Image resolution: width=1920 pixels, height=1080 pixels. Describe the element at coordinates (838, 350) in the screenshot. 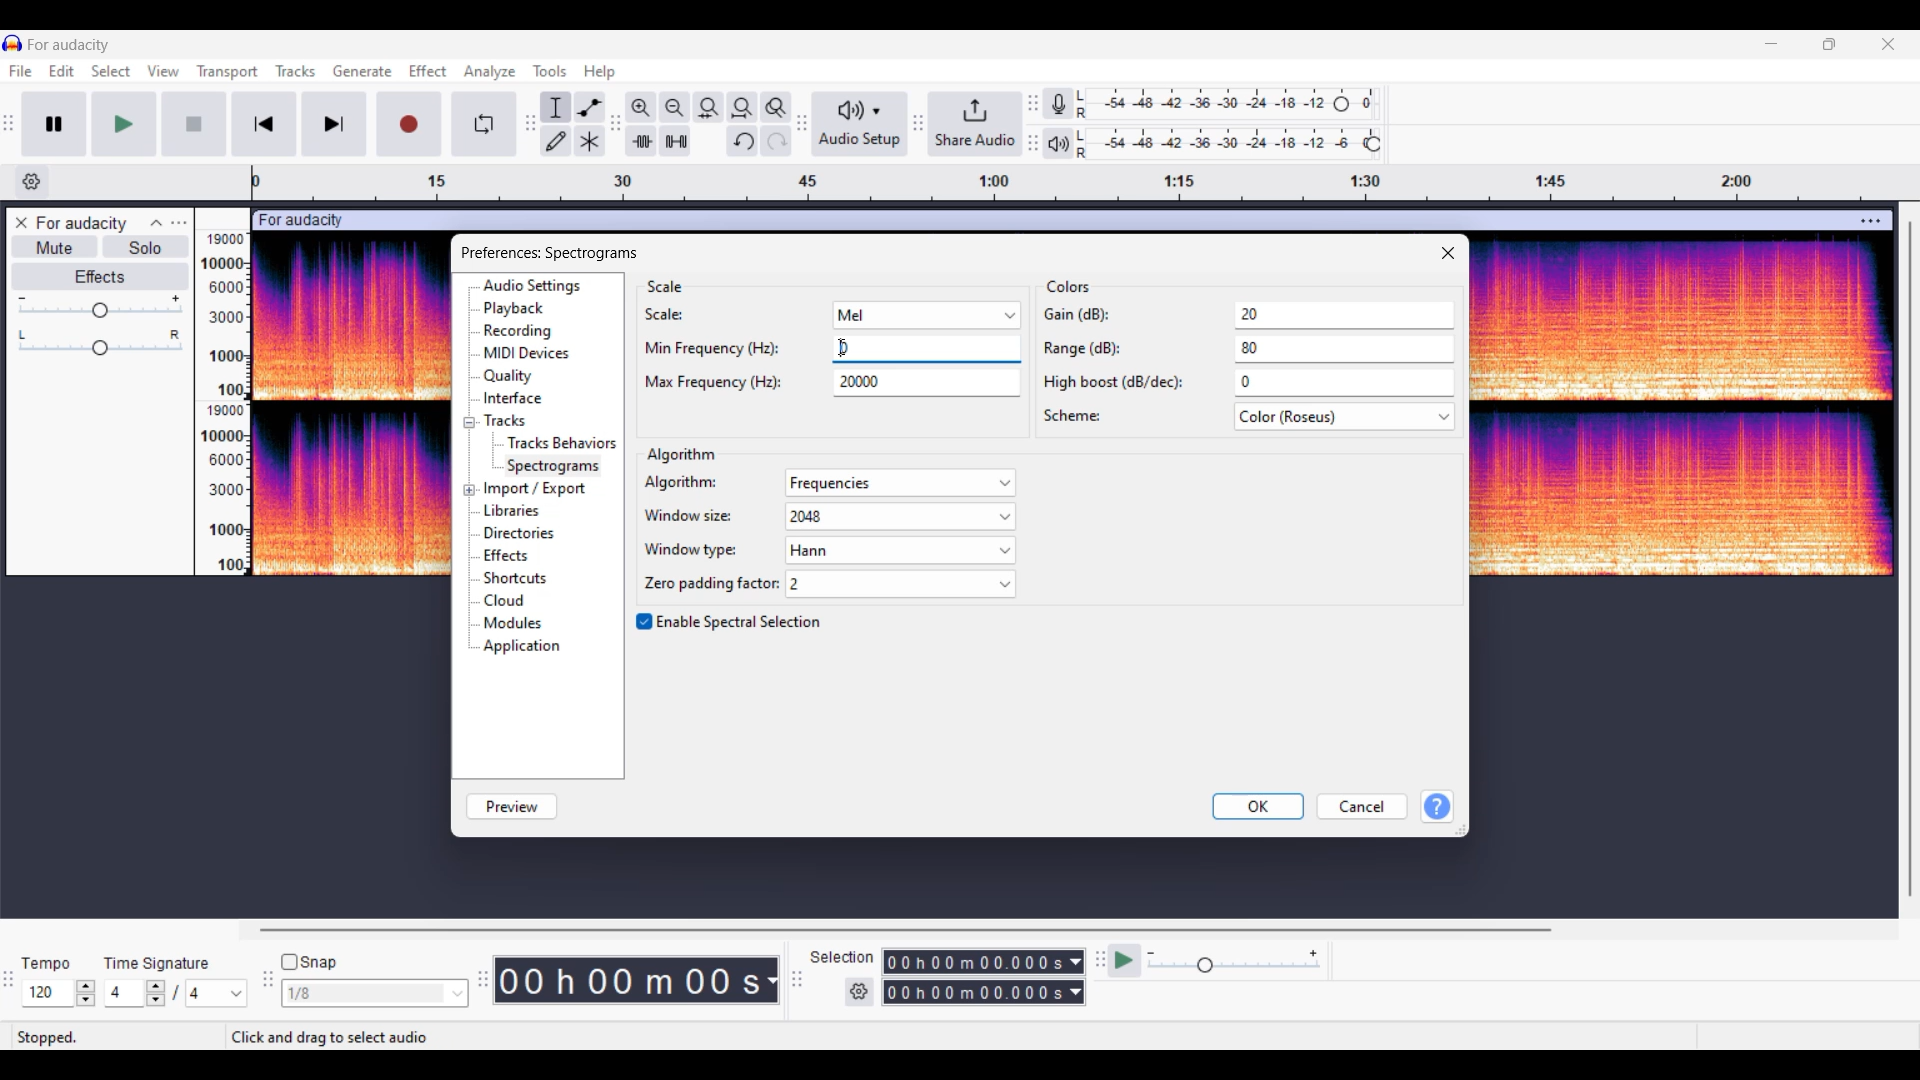

I see `text cursor` at that location.